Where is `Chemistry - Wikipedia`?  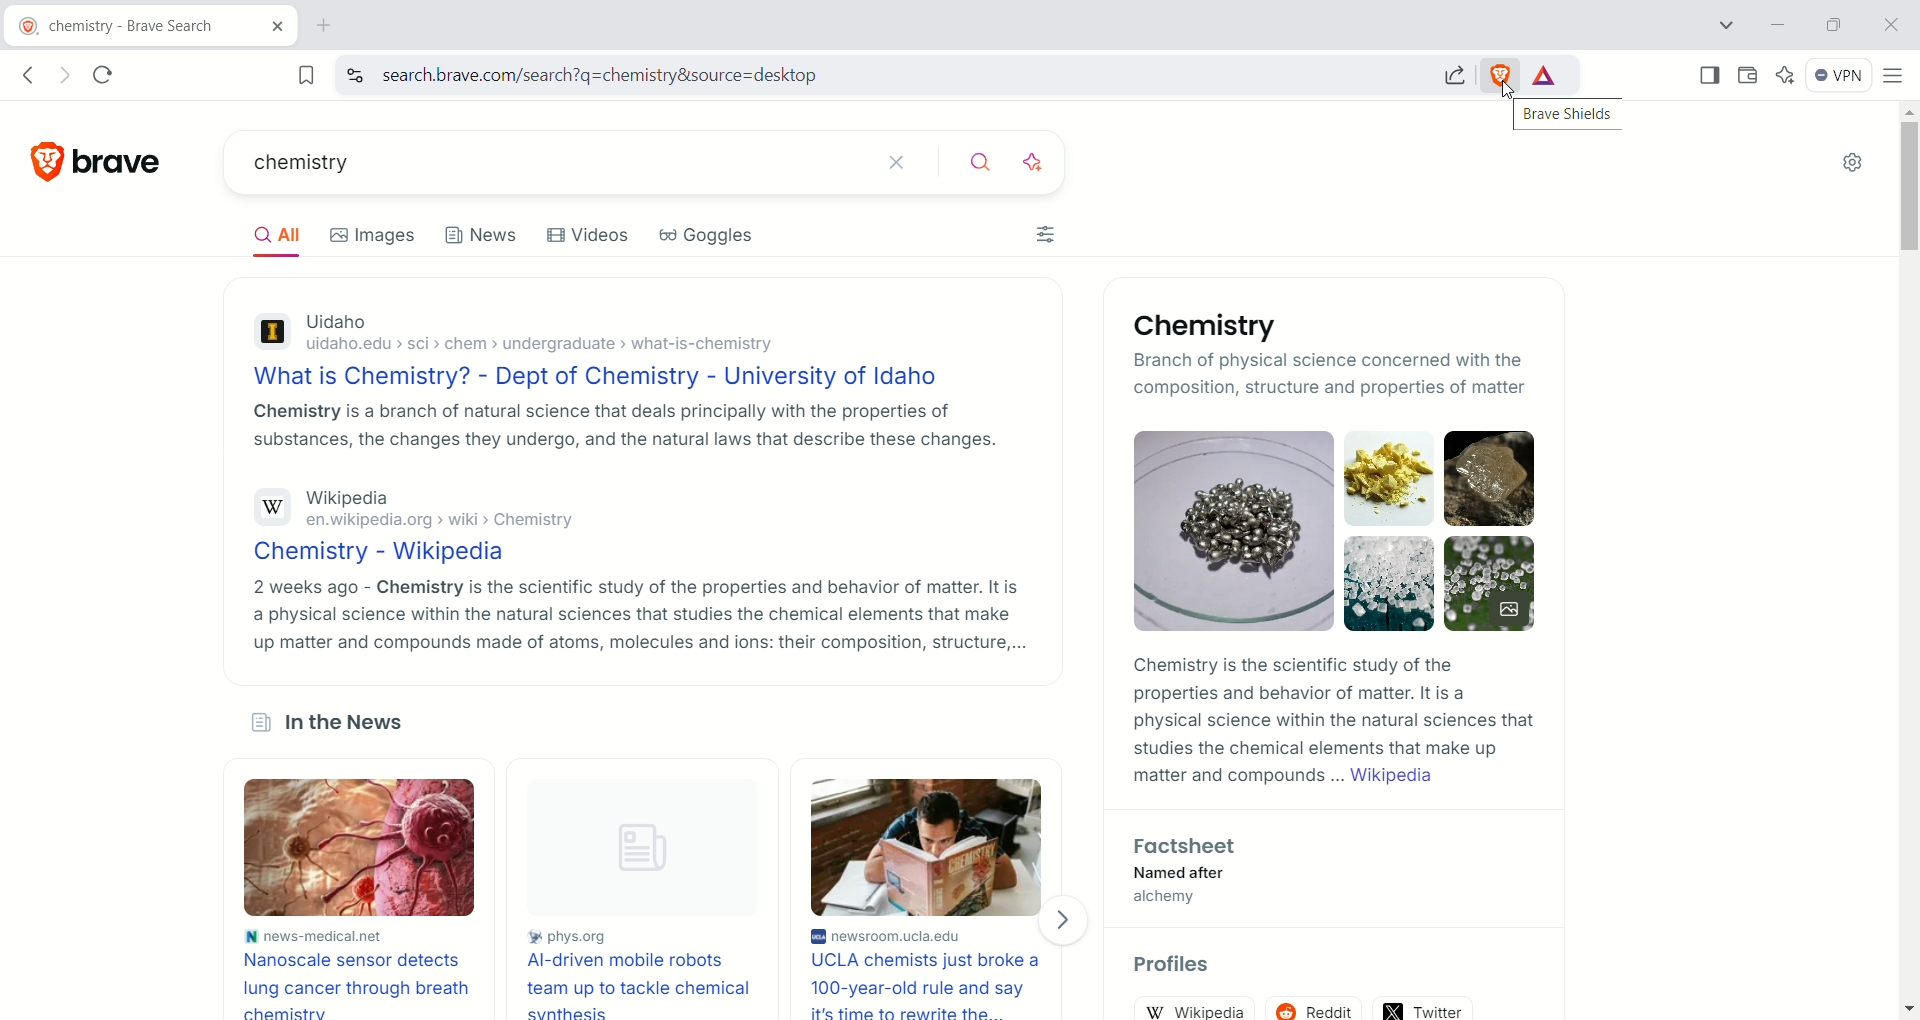
Chemistry - Wikipedia is located at coordinates (632, 555).